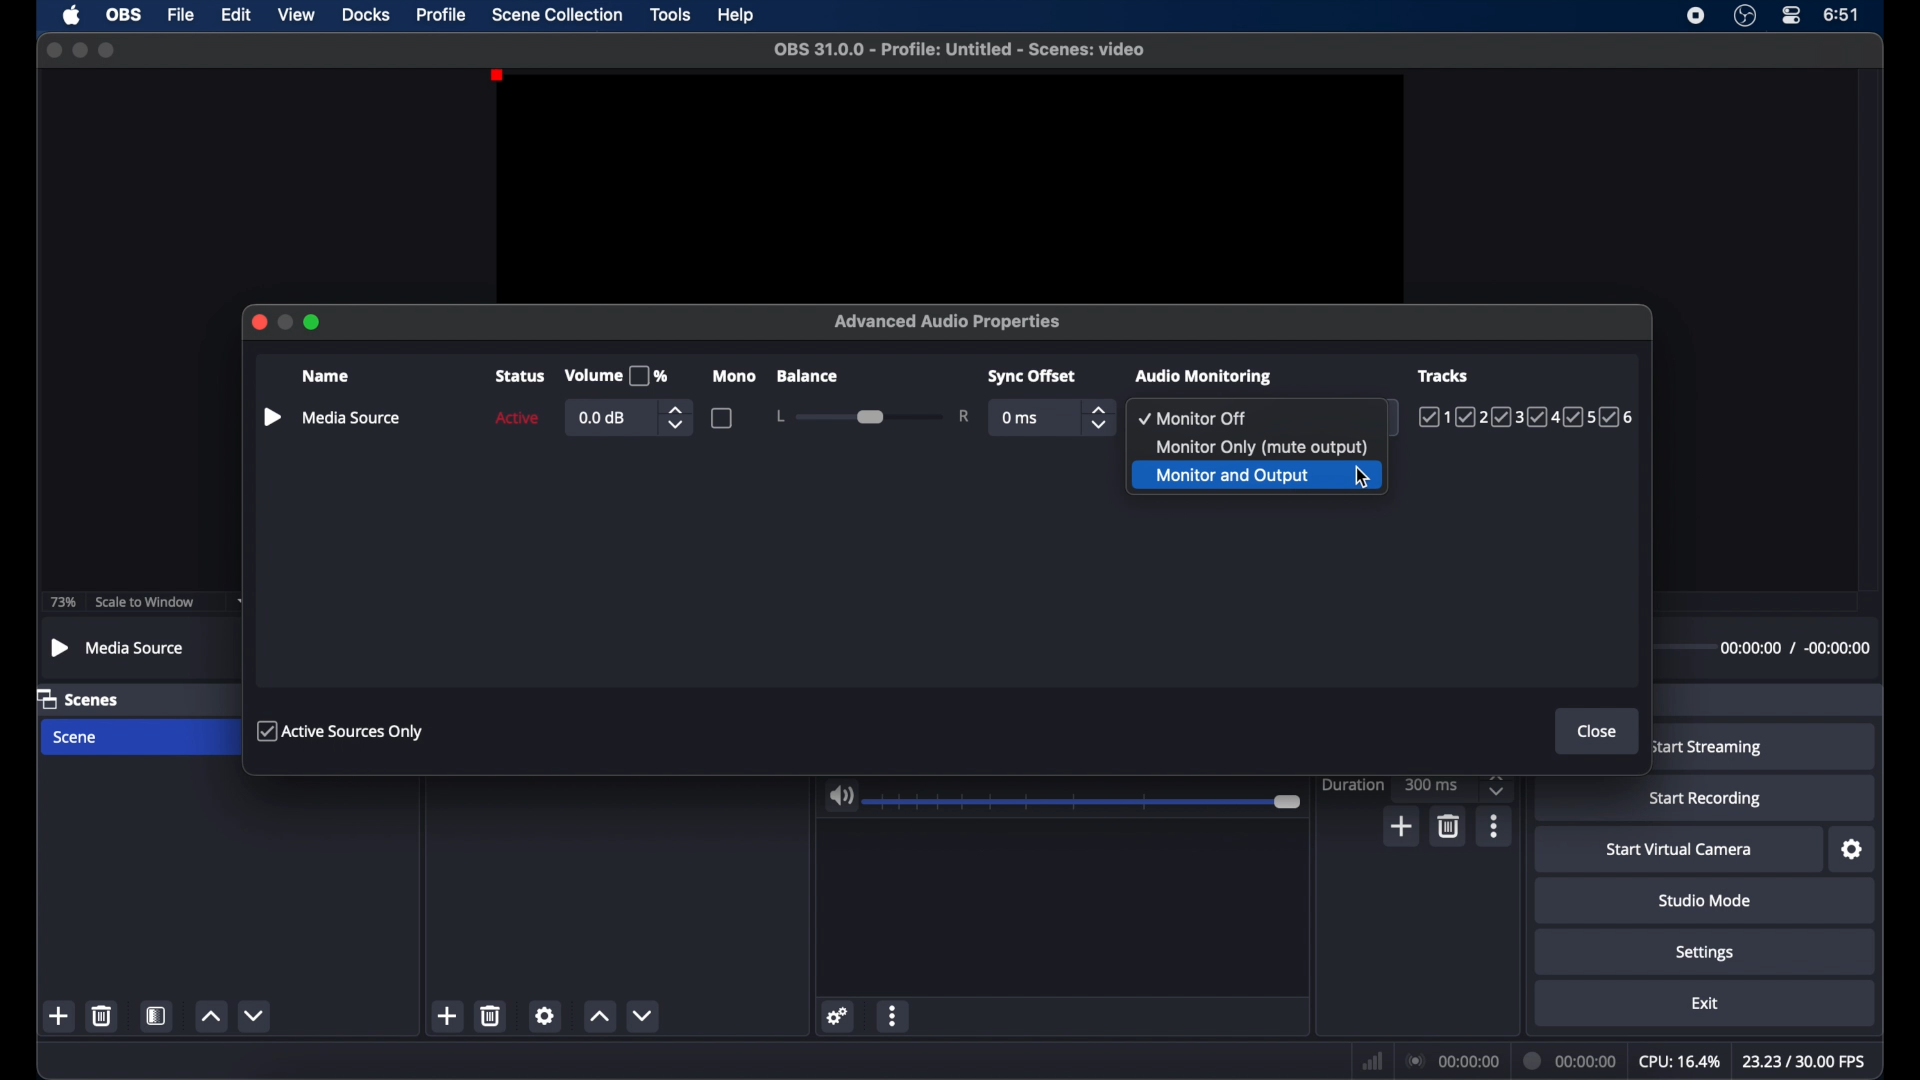 Image resolution: width=1920 pixels, height=1080 pixels. Describe the element at coordinates (616, 376) in the screenshot. I see `volume` at that location.